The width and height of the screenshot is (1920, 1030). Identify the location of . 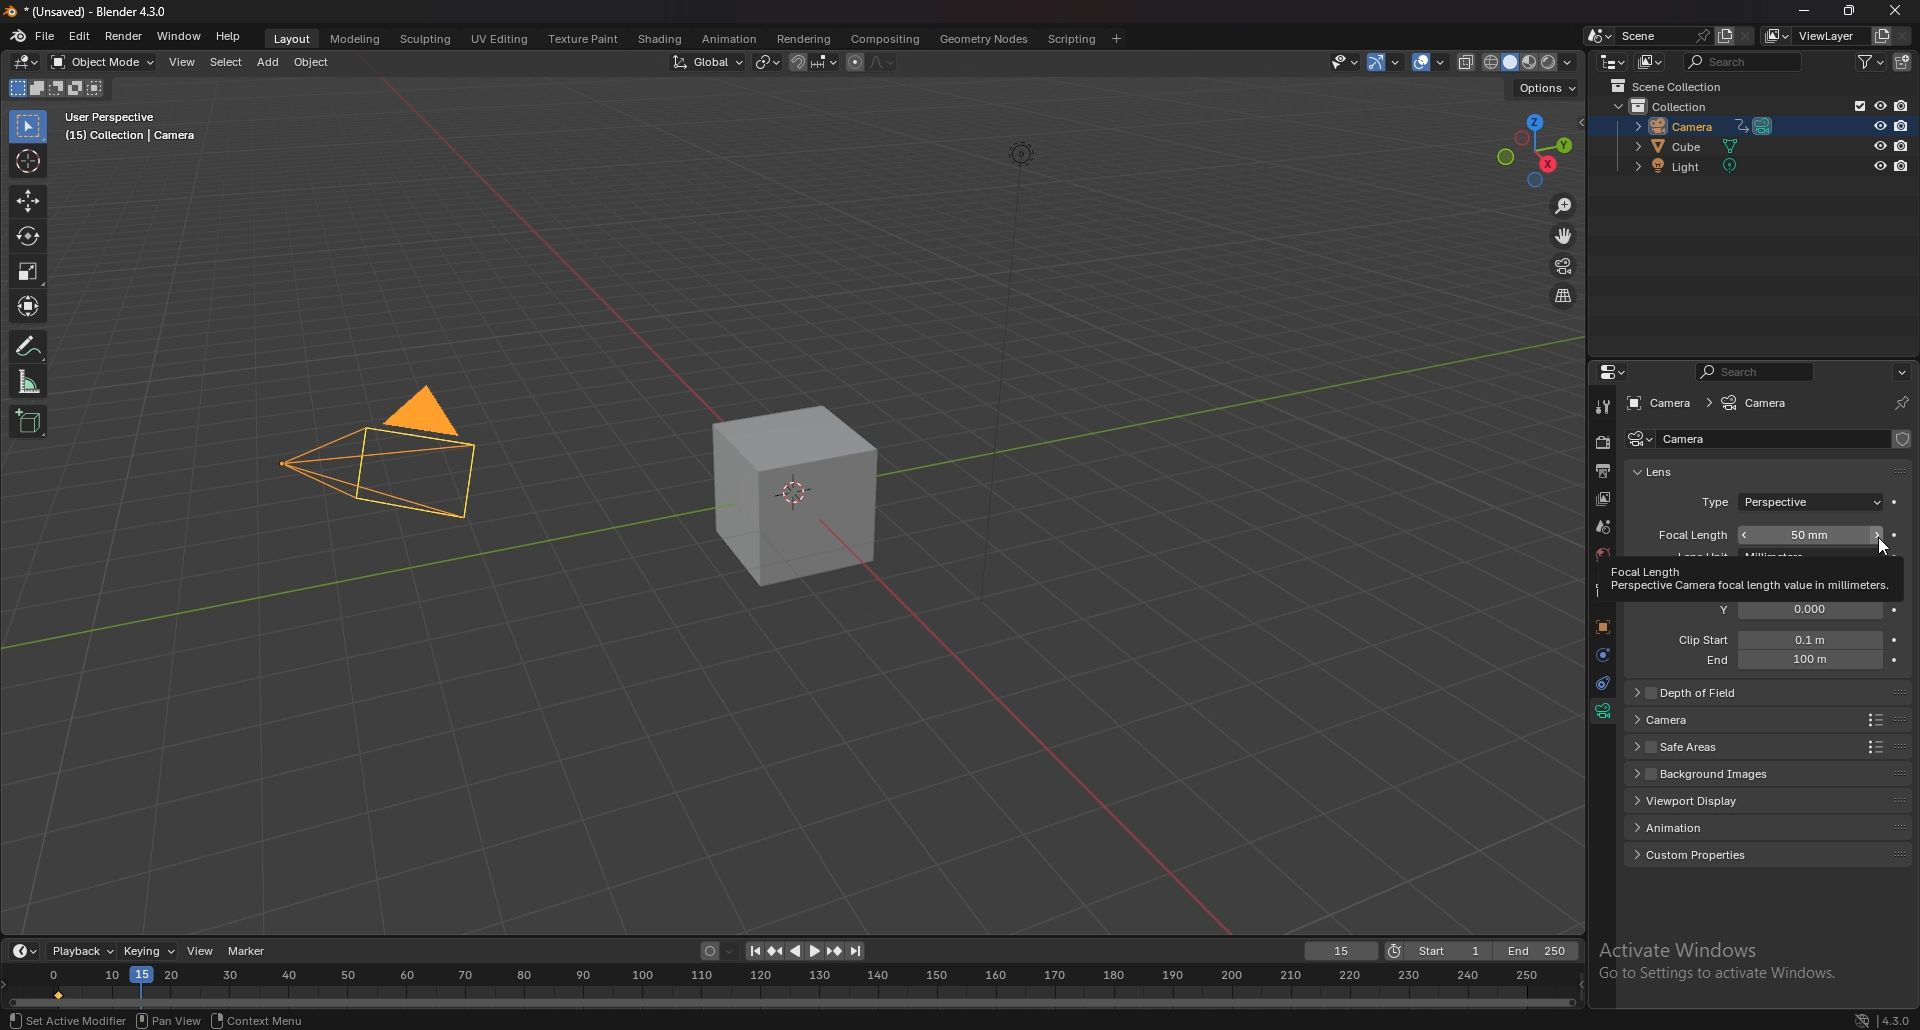
(166, 1020).